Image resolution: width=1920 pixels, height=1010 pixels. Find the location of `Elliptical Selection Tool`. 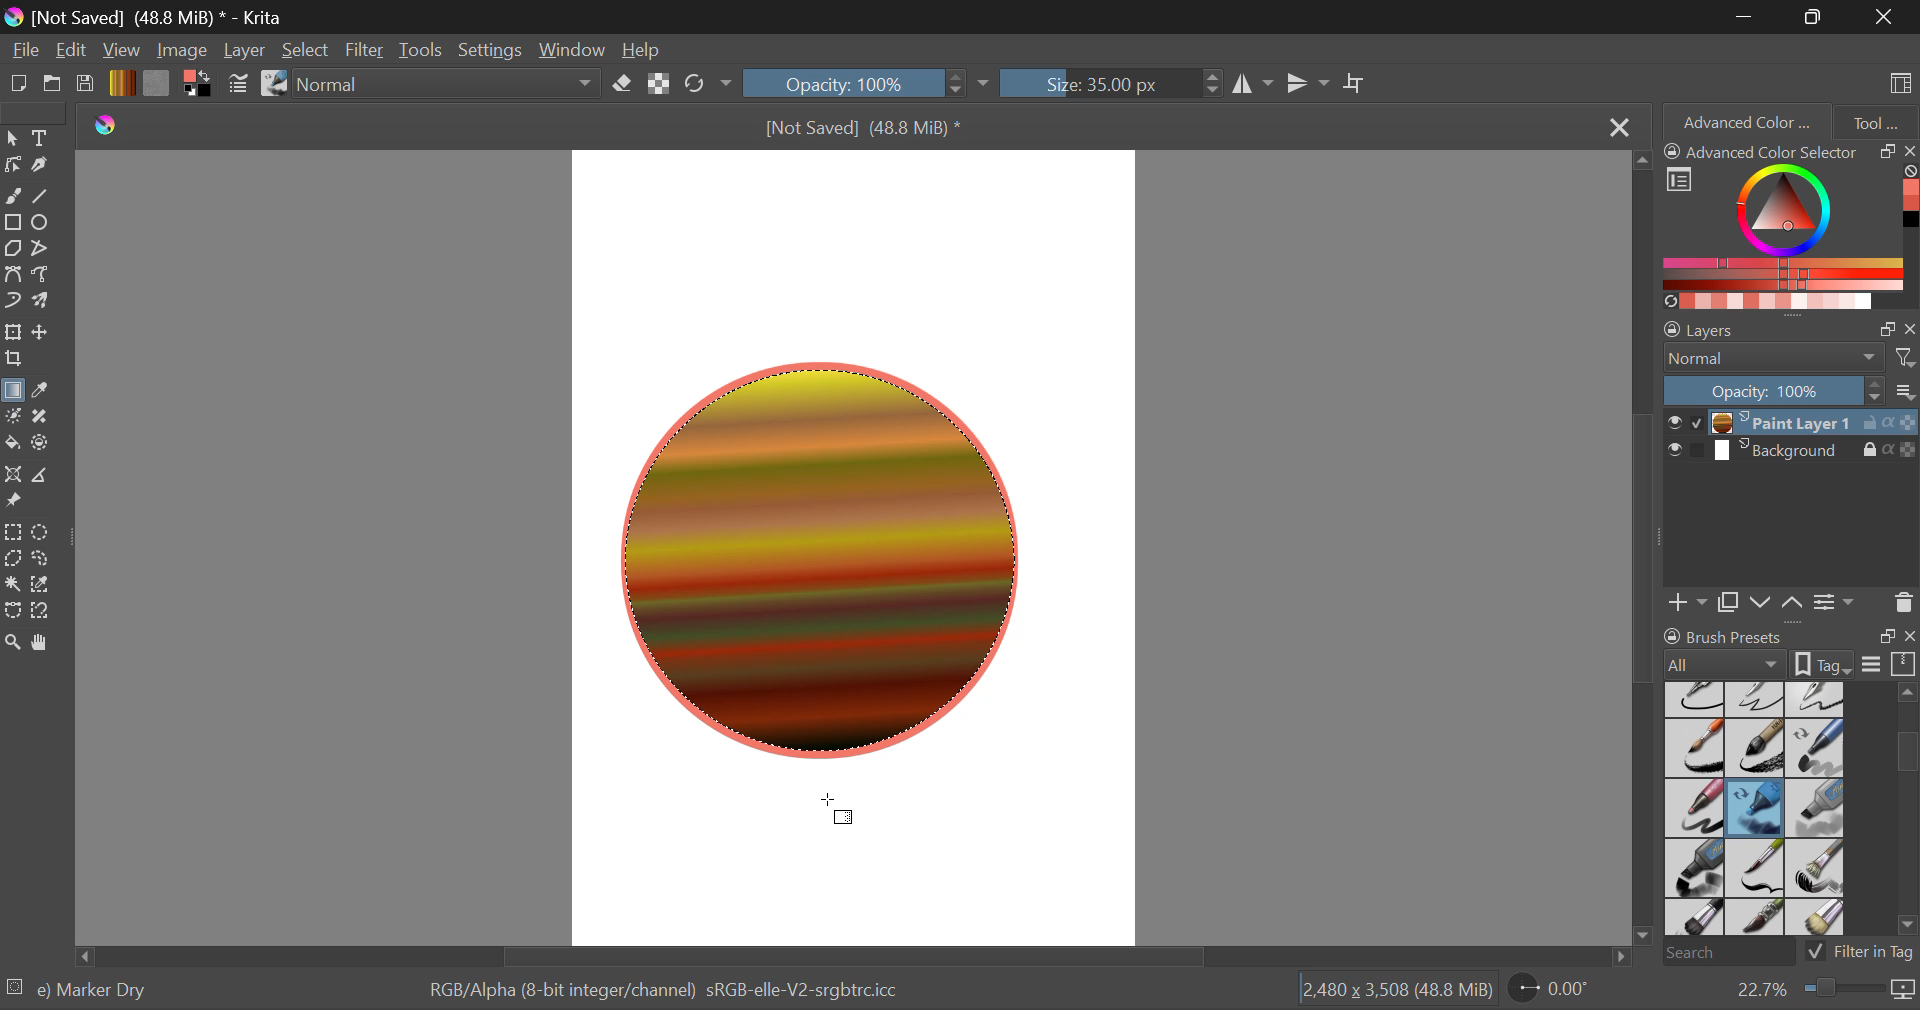

Elliptical Selection Tool is located at coordinates (41, 532).